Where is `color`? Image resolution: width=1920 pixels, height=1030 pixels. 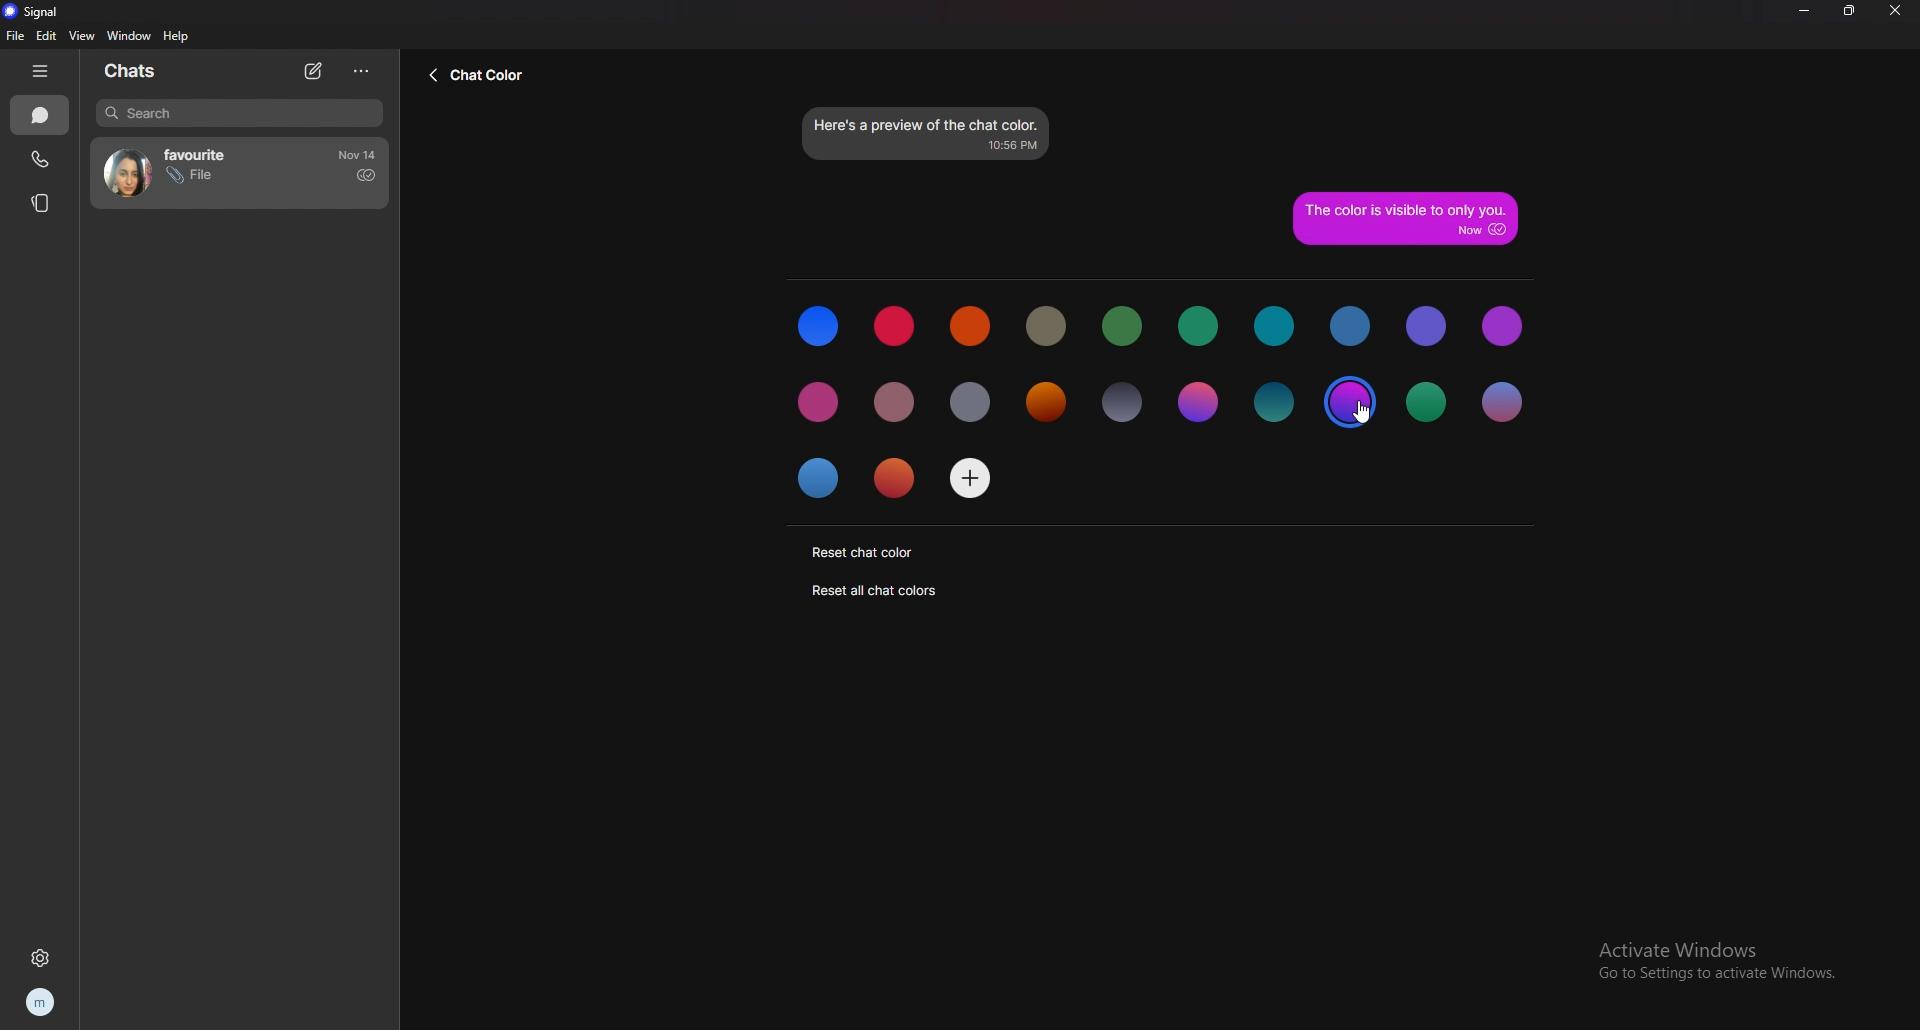 color is located at coordinates (1042, 405).